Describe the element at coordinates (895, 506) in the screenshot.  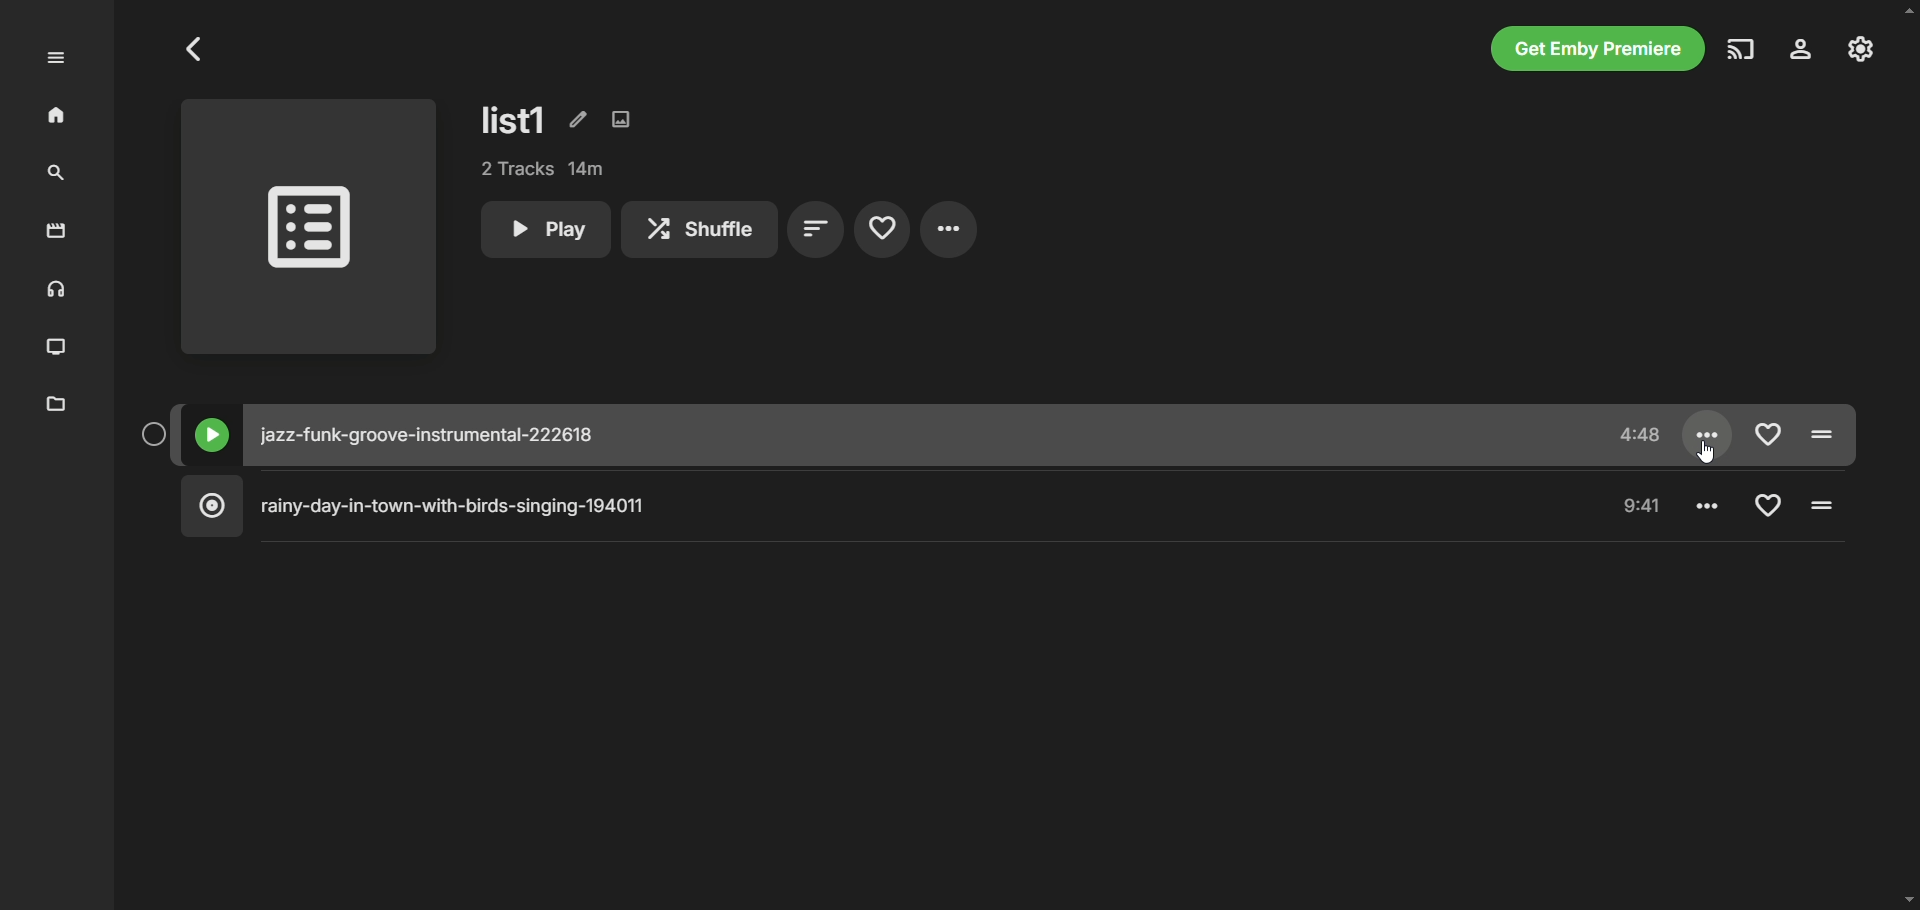
I see `music title` at that location.